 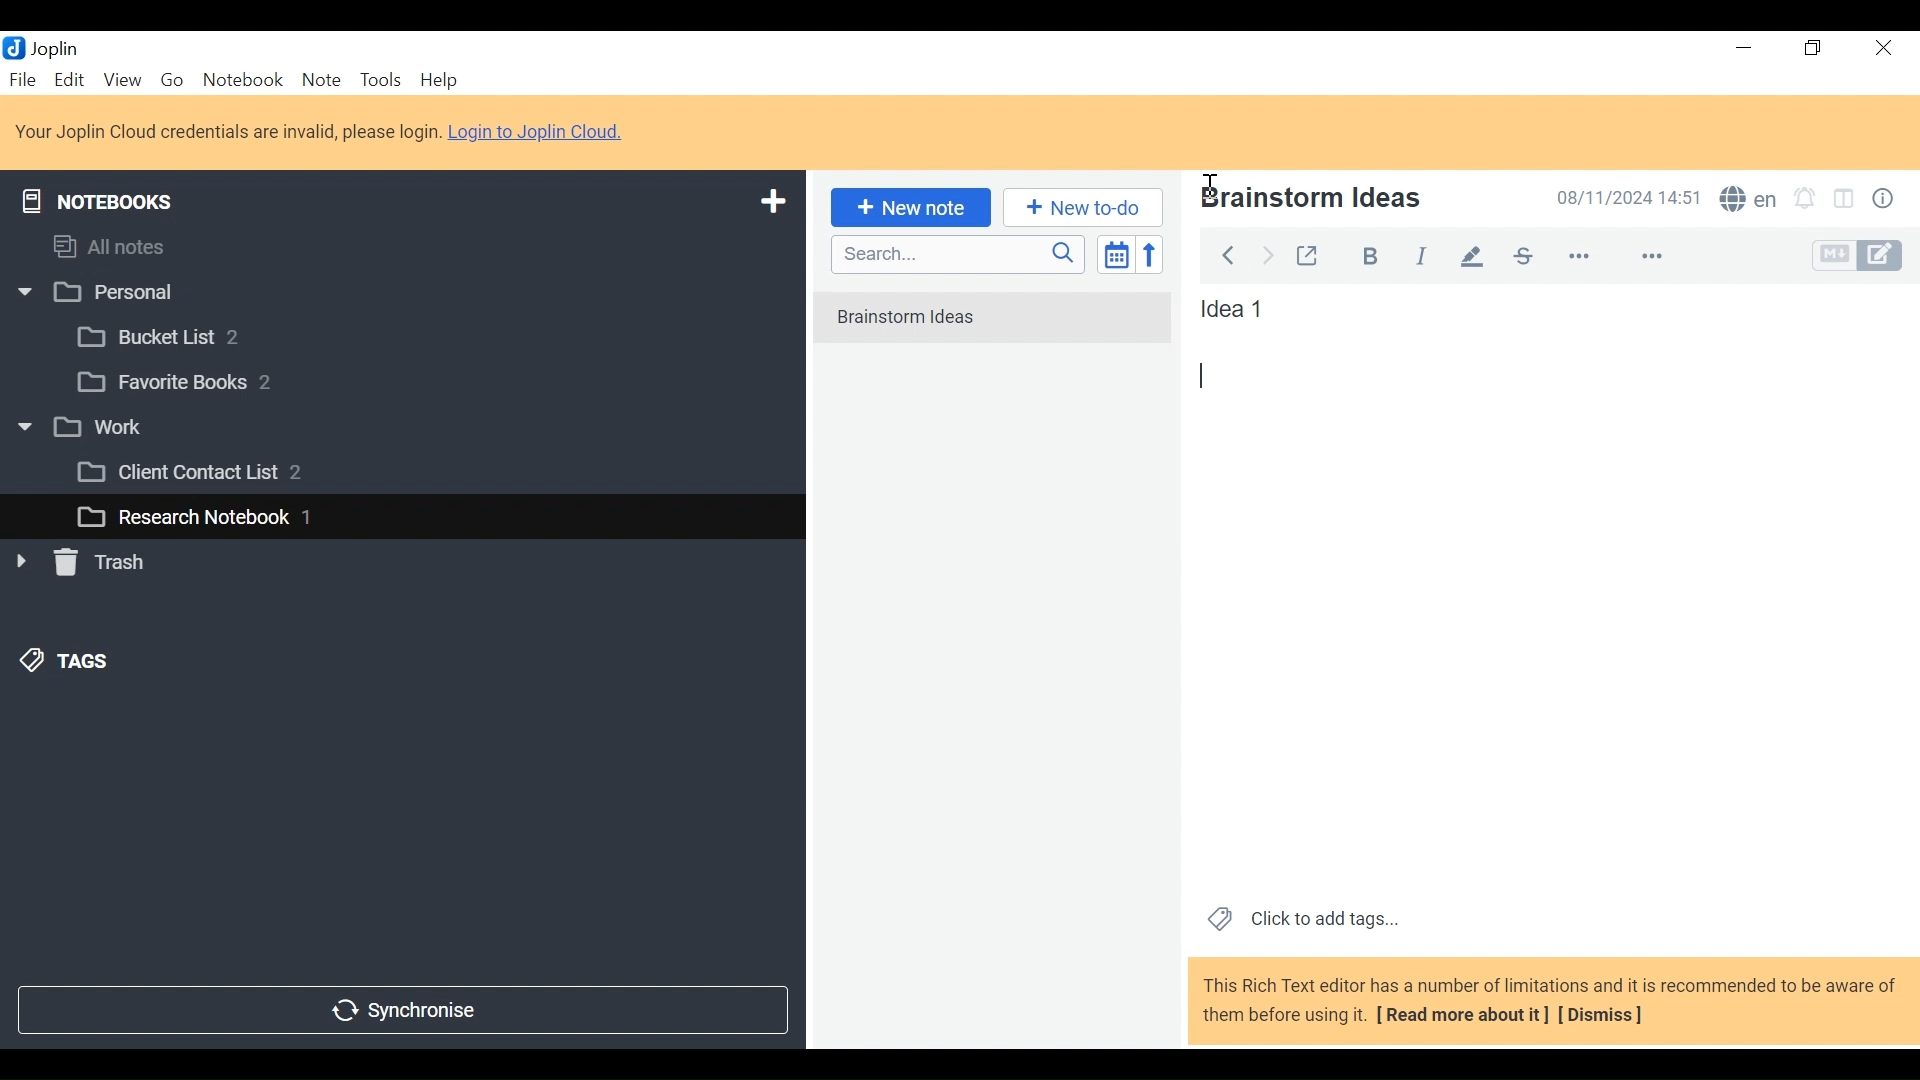 I want to click on All notes, so click(x=128, y=243).